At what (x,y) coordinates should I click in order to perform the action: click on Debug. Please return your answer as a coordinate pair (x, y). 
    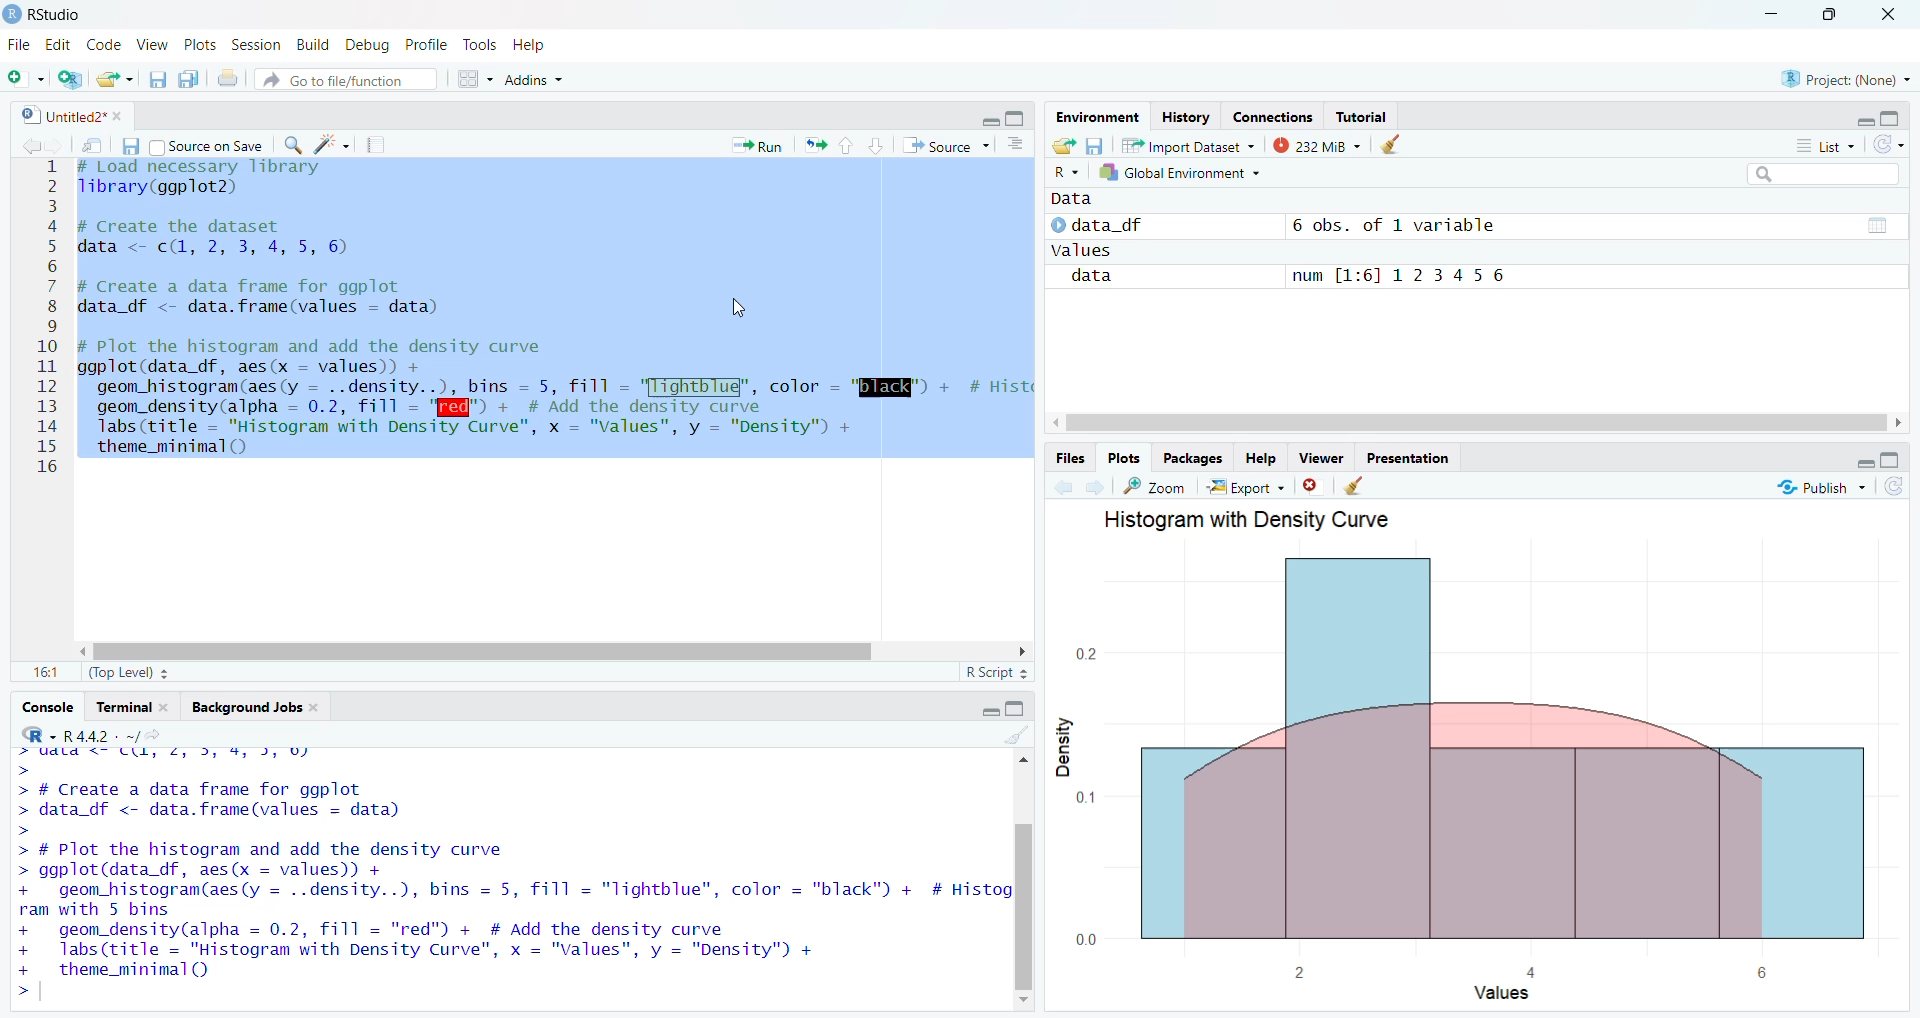
    Looking at the image, I should click on (366, 44).